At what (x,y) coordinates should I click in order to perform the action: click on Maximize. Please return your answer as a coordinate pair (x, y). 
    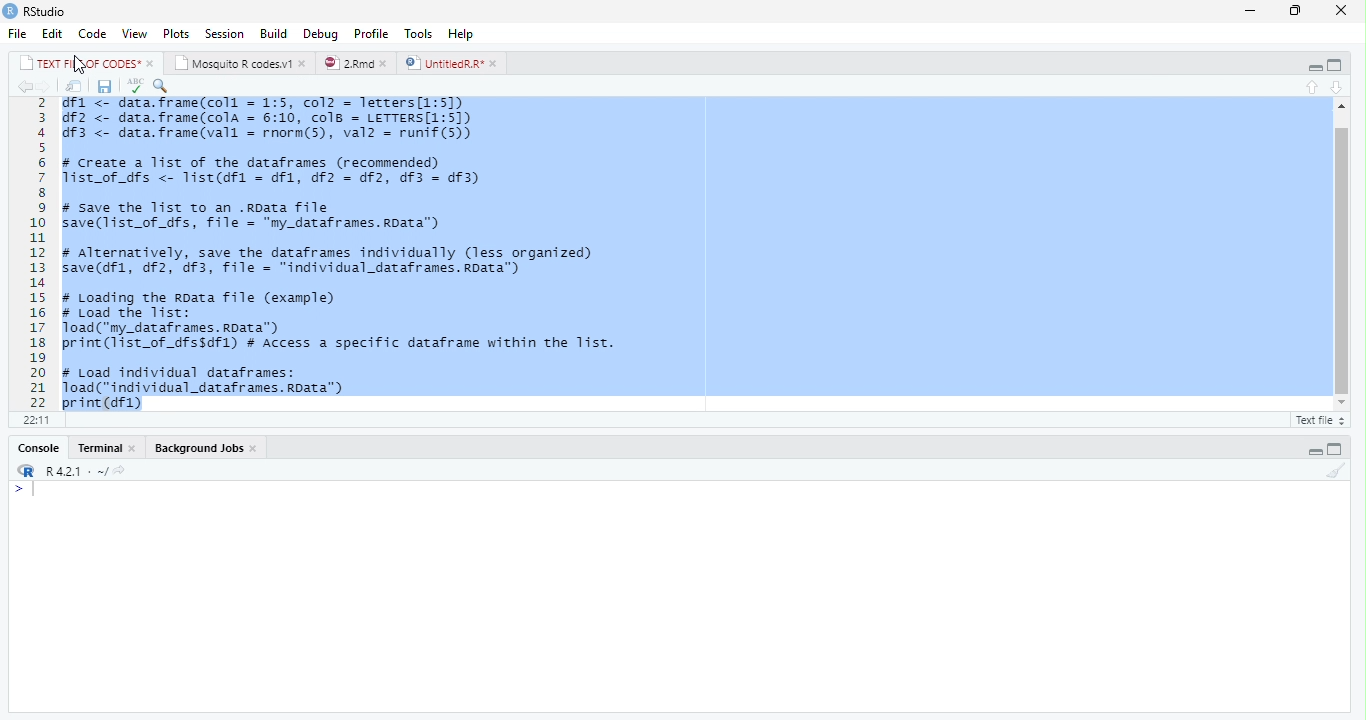
    Looking at the image, I should click on (1298, 10).